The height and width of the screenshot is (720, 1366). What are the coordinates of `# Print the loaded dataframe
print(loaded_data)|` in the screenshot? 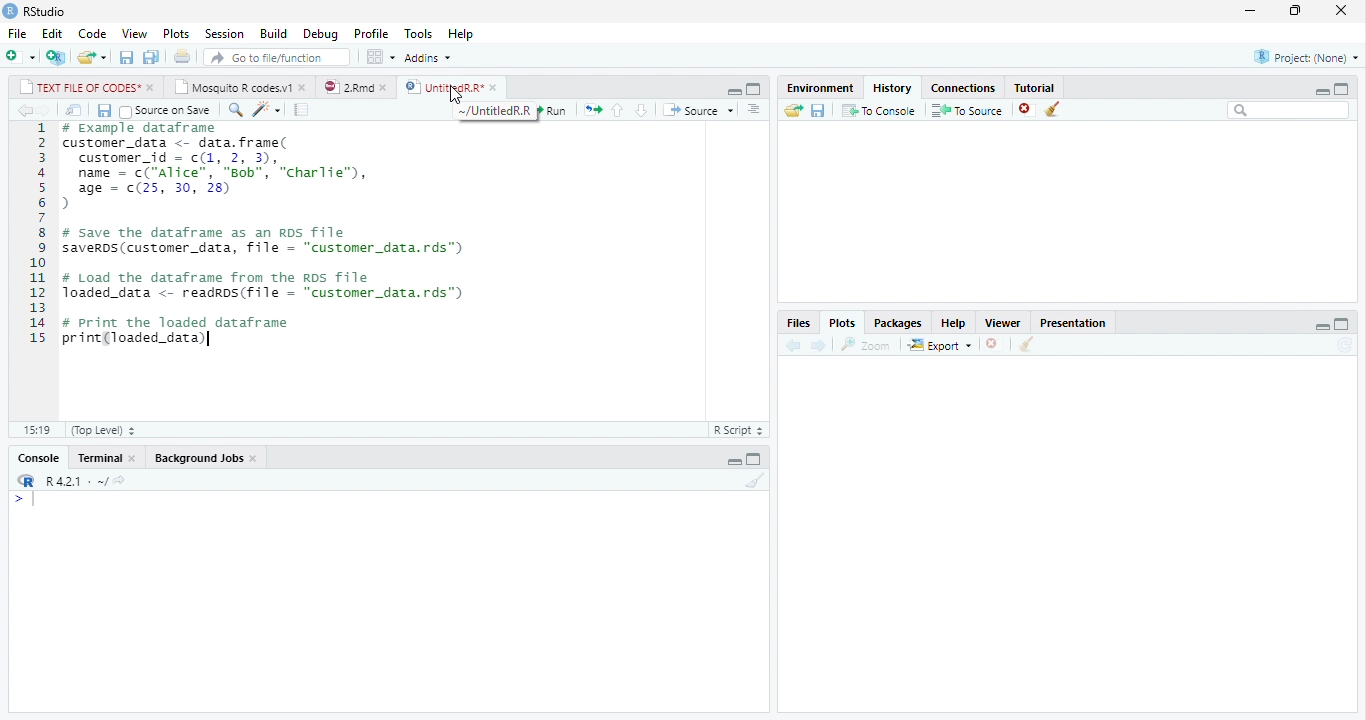 It's located at (189, 334).